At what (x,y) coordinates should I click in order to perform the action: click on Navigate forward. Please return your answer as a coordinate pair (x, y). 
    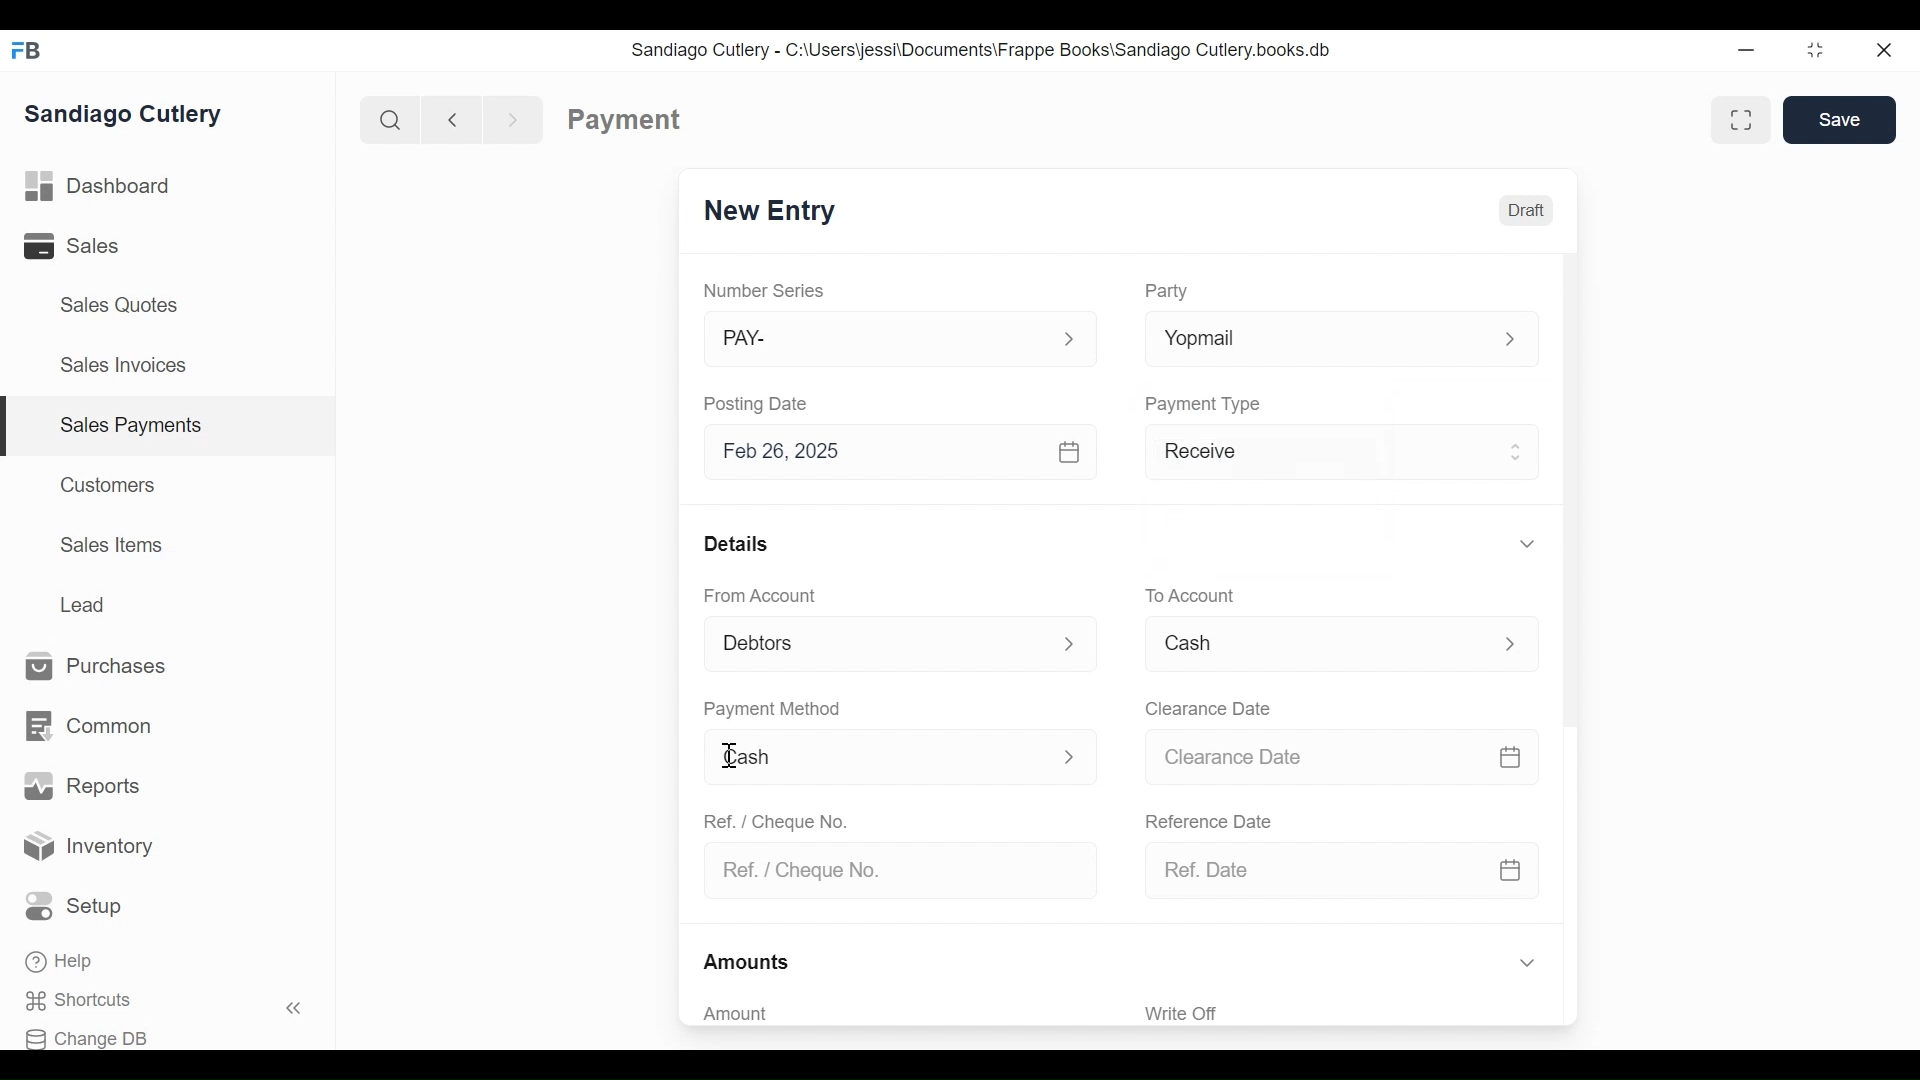
    Looking at the image, I should click on (514, 118).